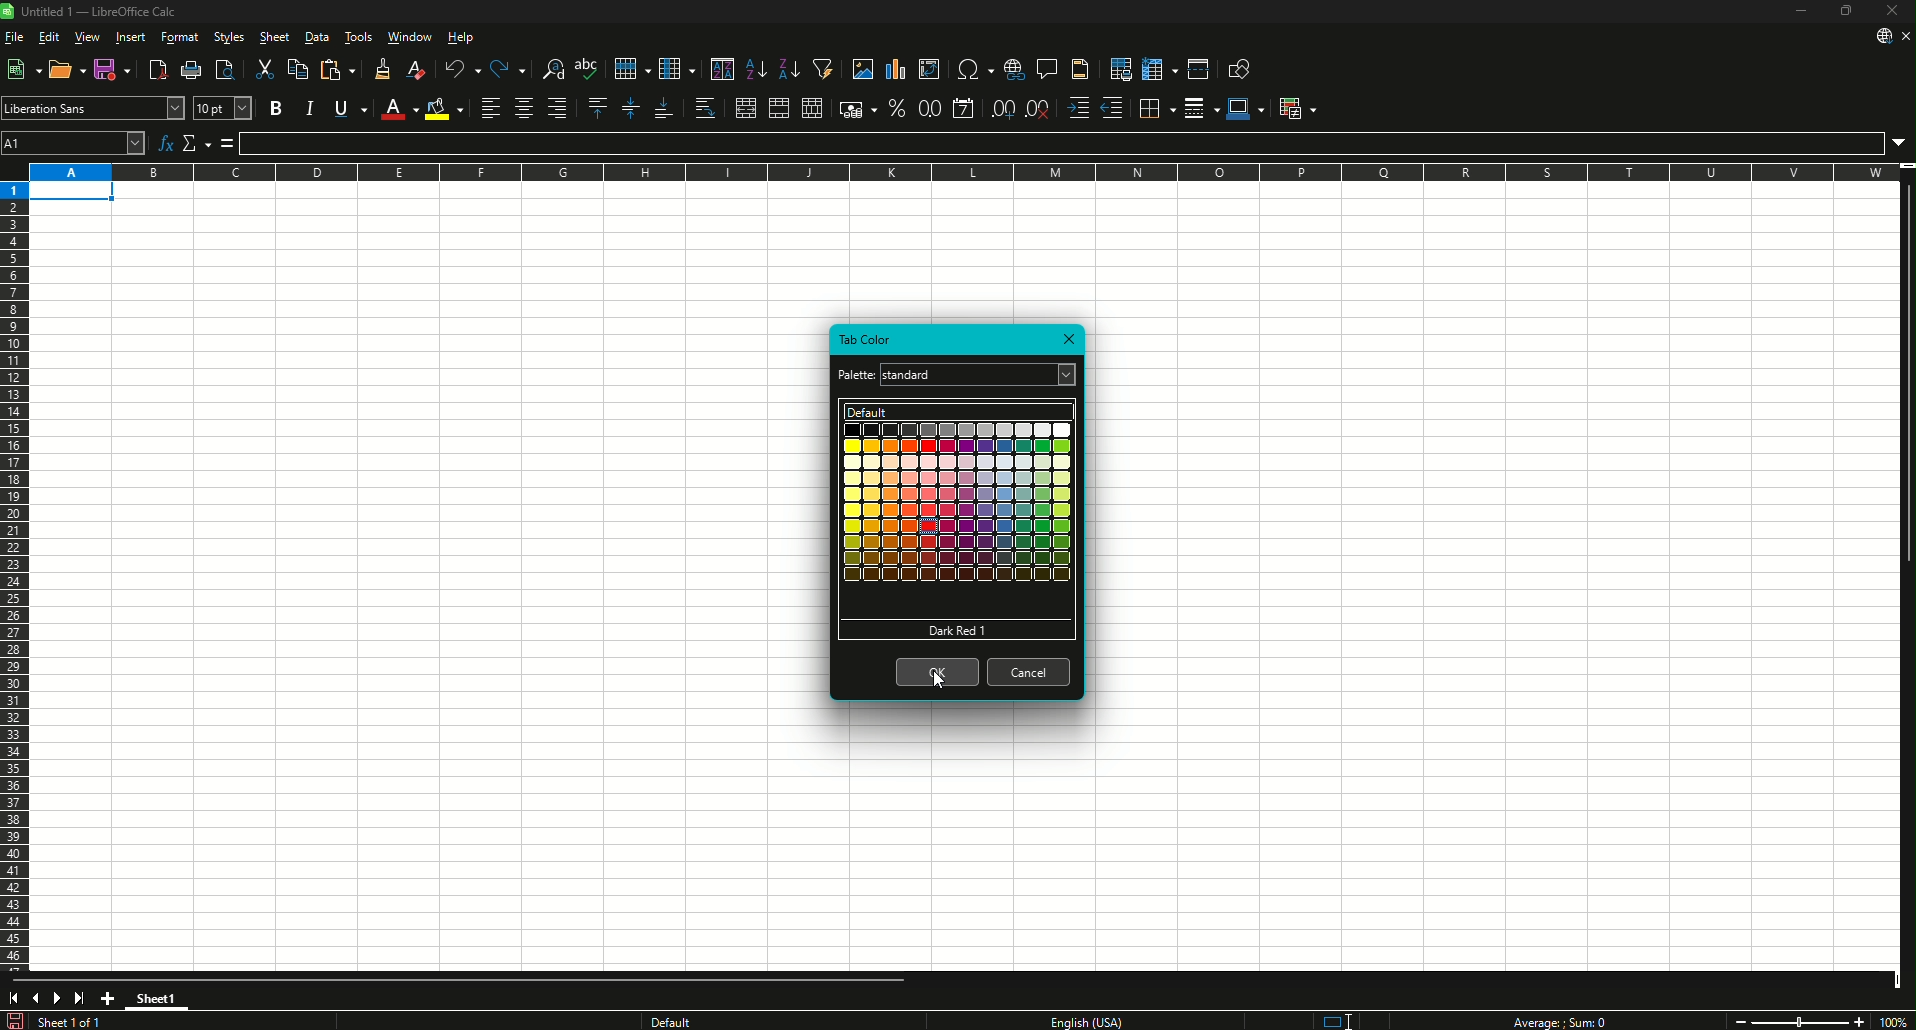 Image resolution: width=1916 pixels, height=1030 pixels. Describe the element at coordinates (1079, 108) in the screenshot. I see `Increase Indent` at that location.